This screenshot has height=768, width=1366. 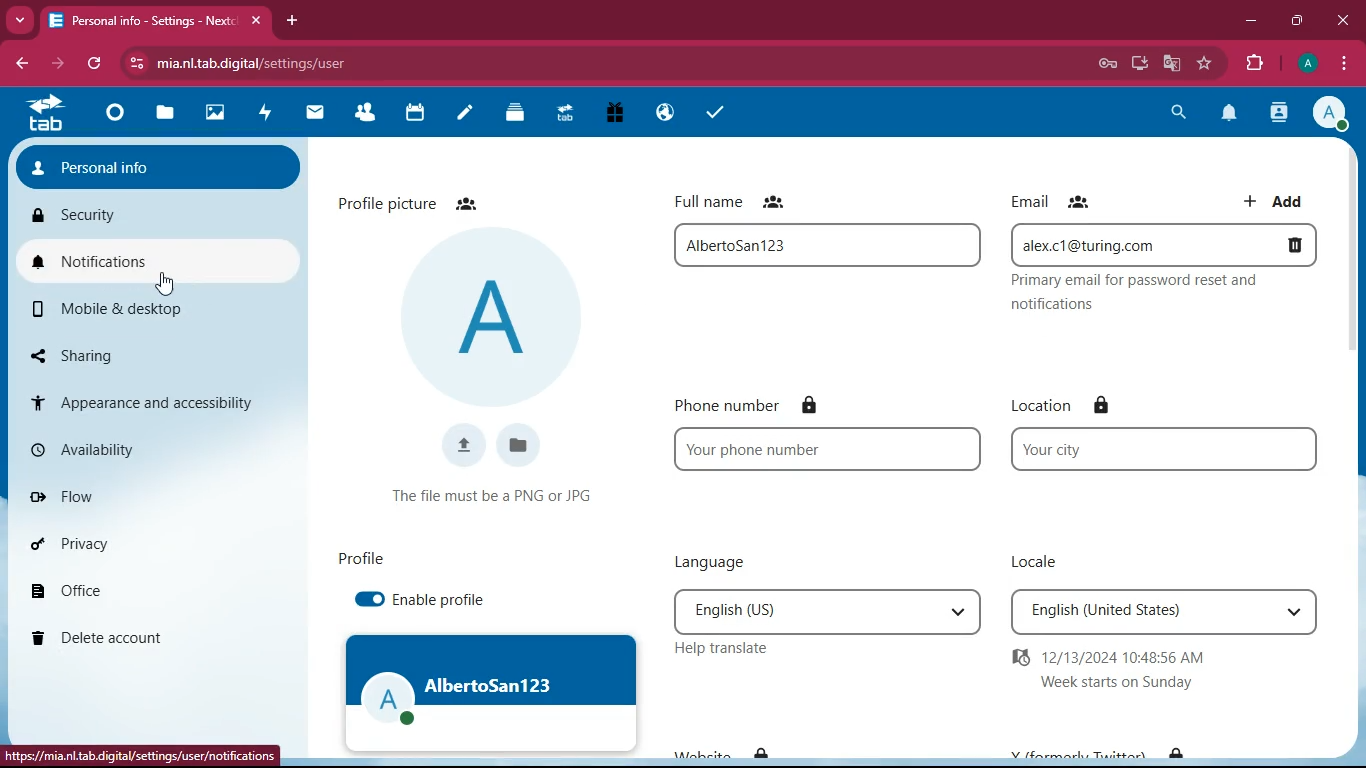 I want to click on vertical scrollbar, so click(x=1351, y=251).